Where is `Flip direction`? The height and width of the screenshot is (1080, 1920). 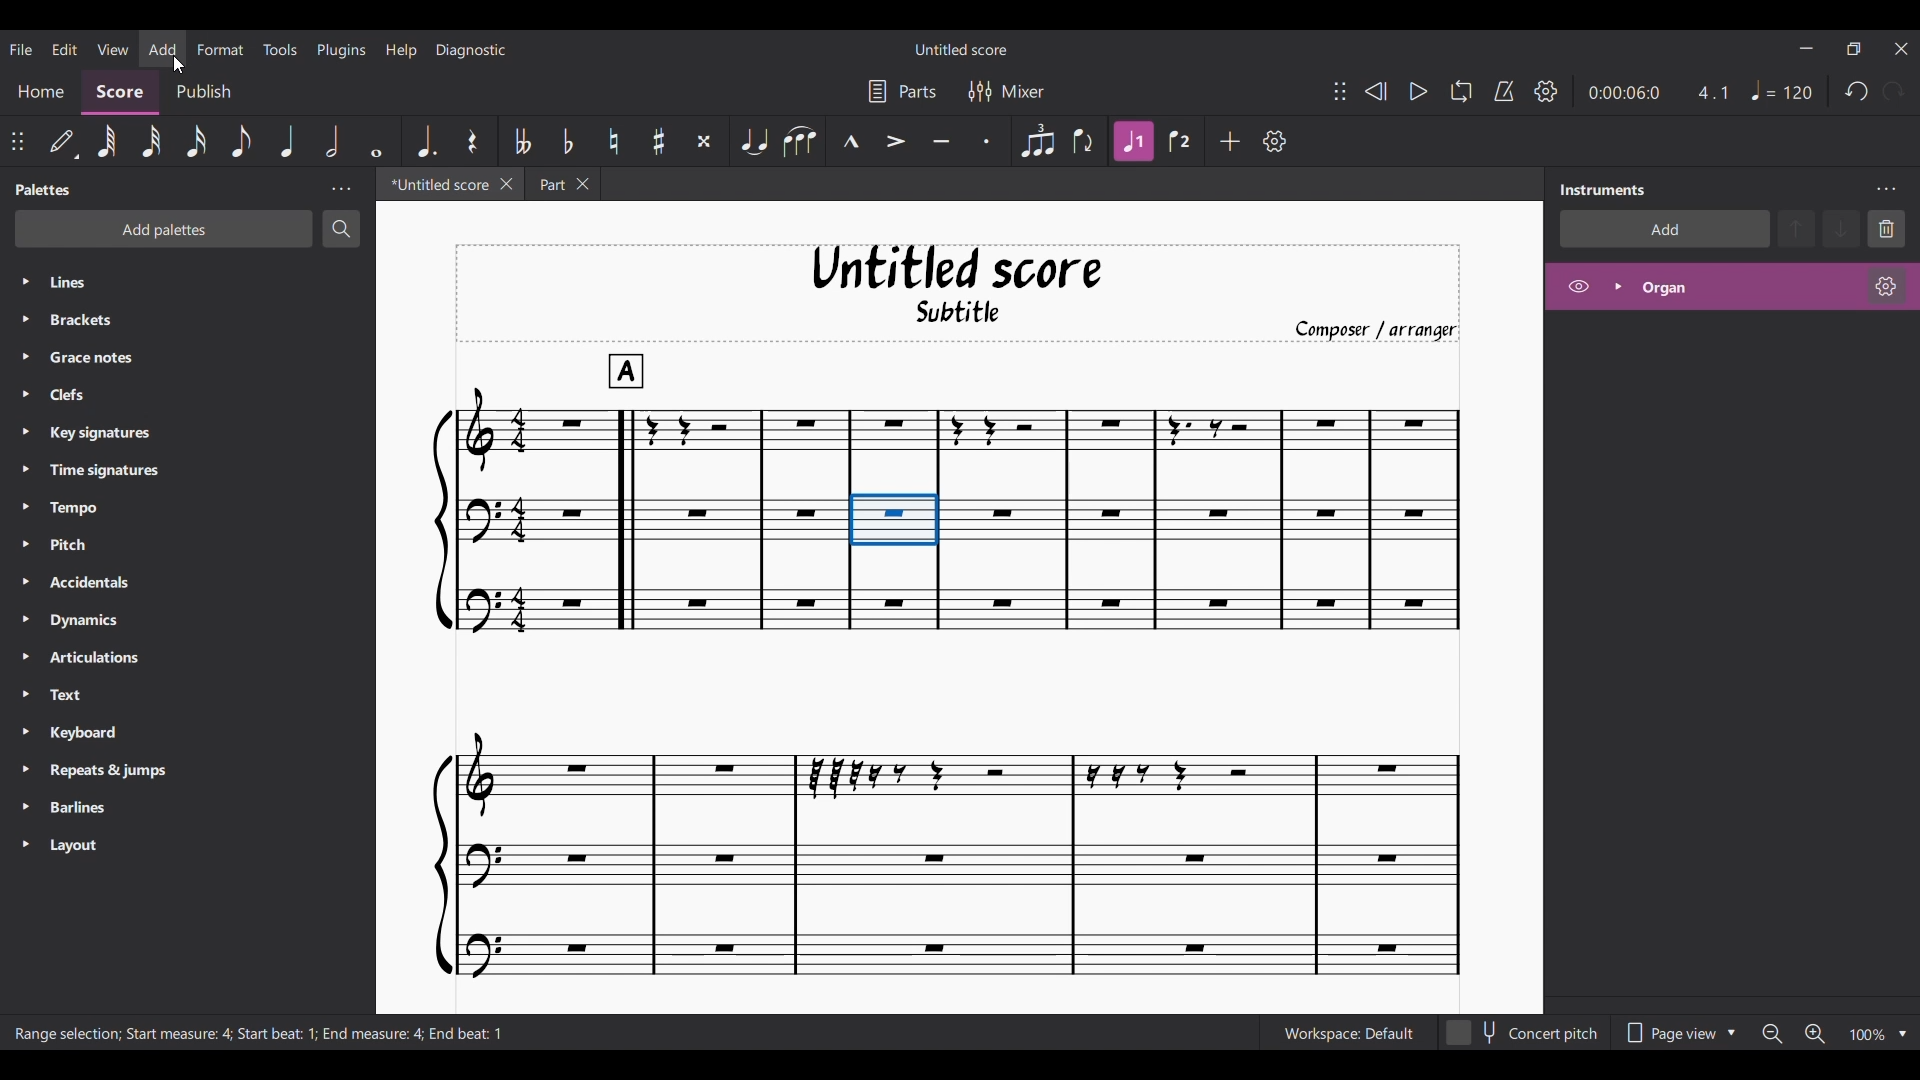
Flip direction is located at coordinates (1084, 142).